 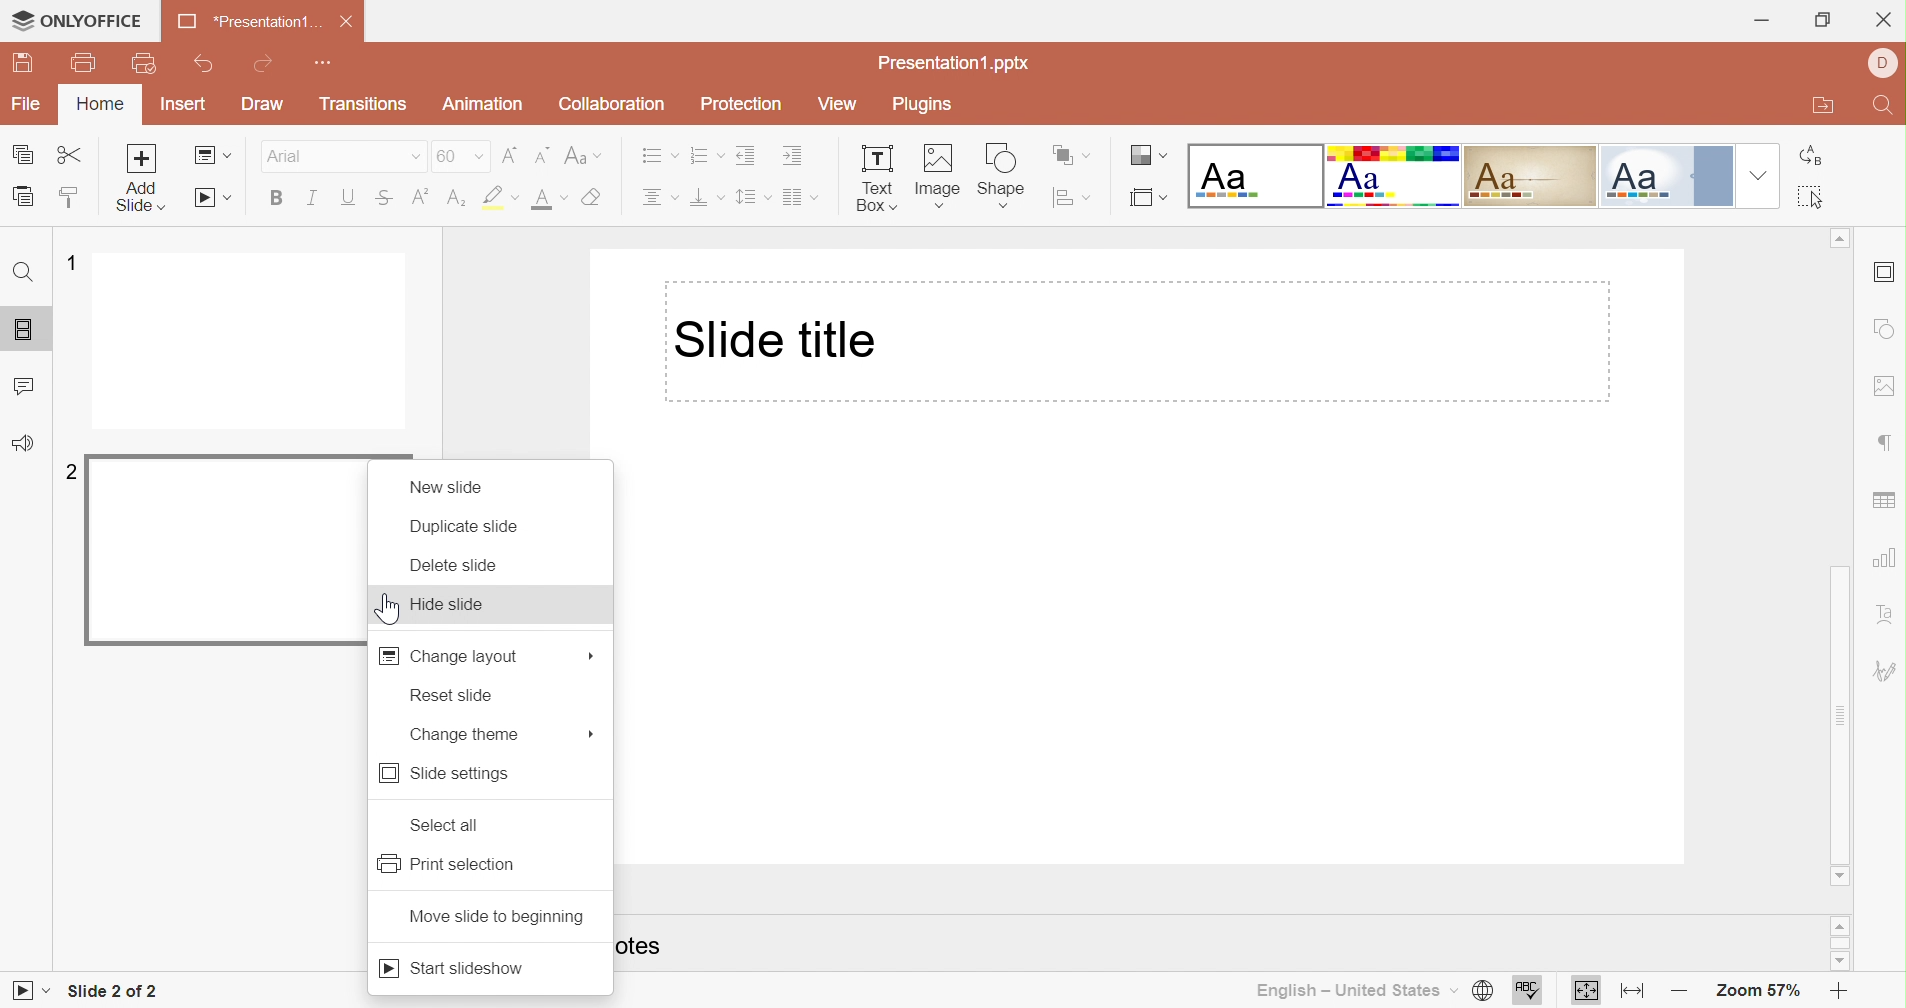 I want to click on Close, so click(x=349, y=22).